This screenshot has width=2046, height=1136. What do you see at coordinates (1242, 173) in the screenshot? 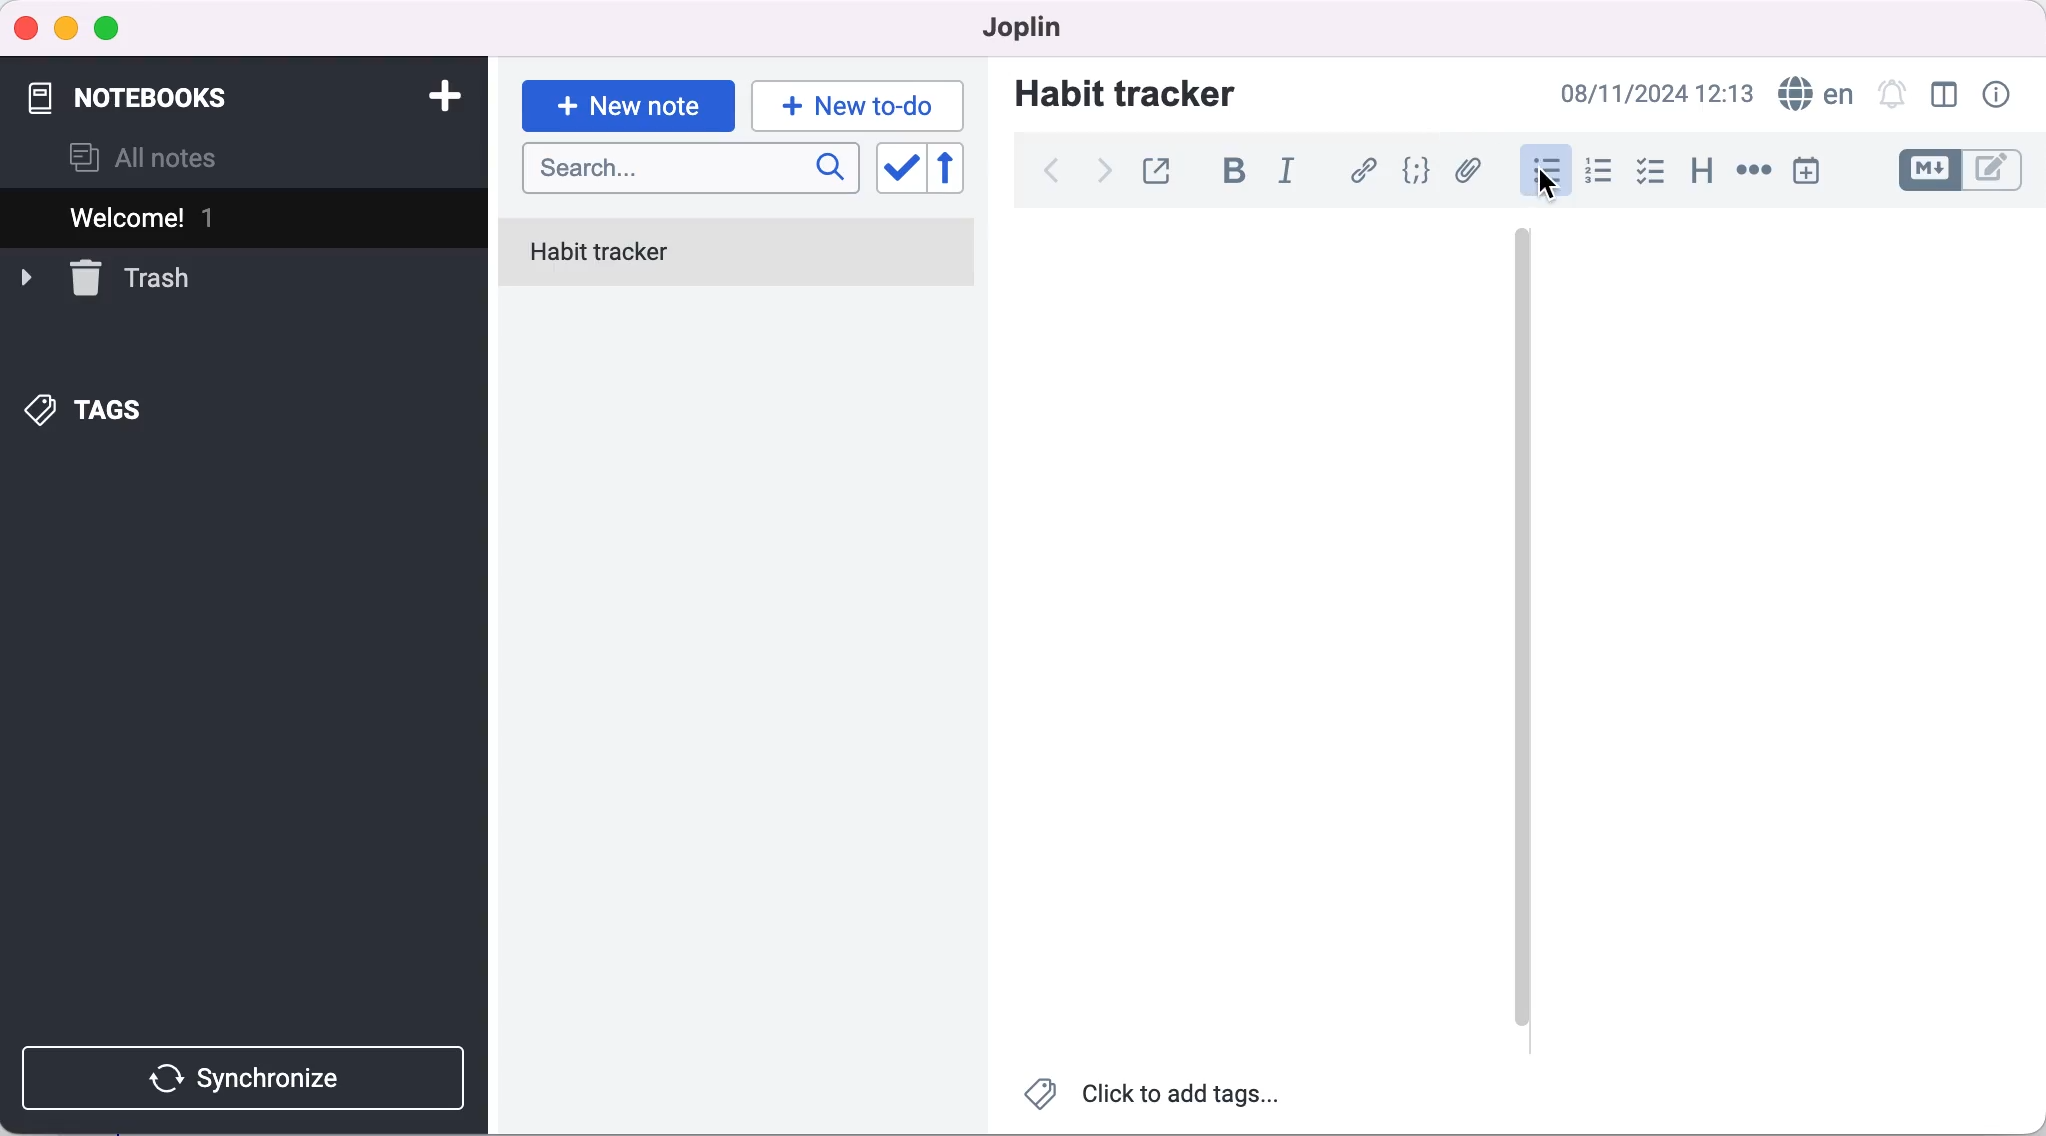
I see `bold` at bounding box center [1242, 173].